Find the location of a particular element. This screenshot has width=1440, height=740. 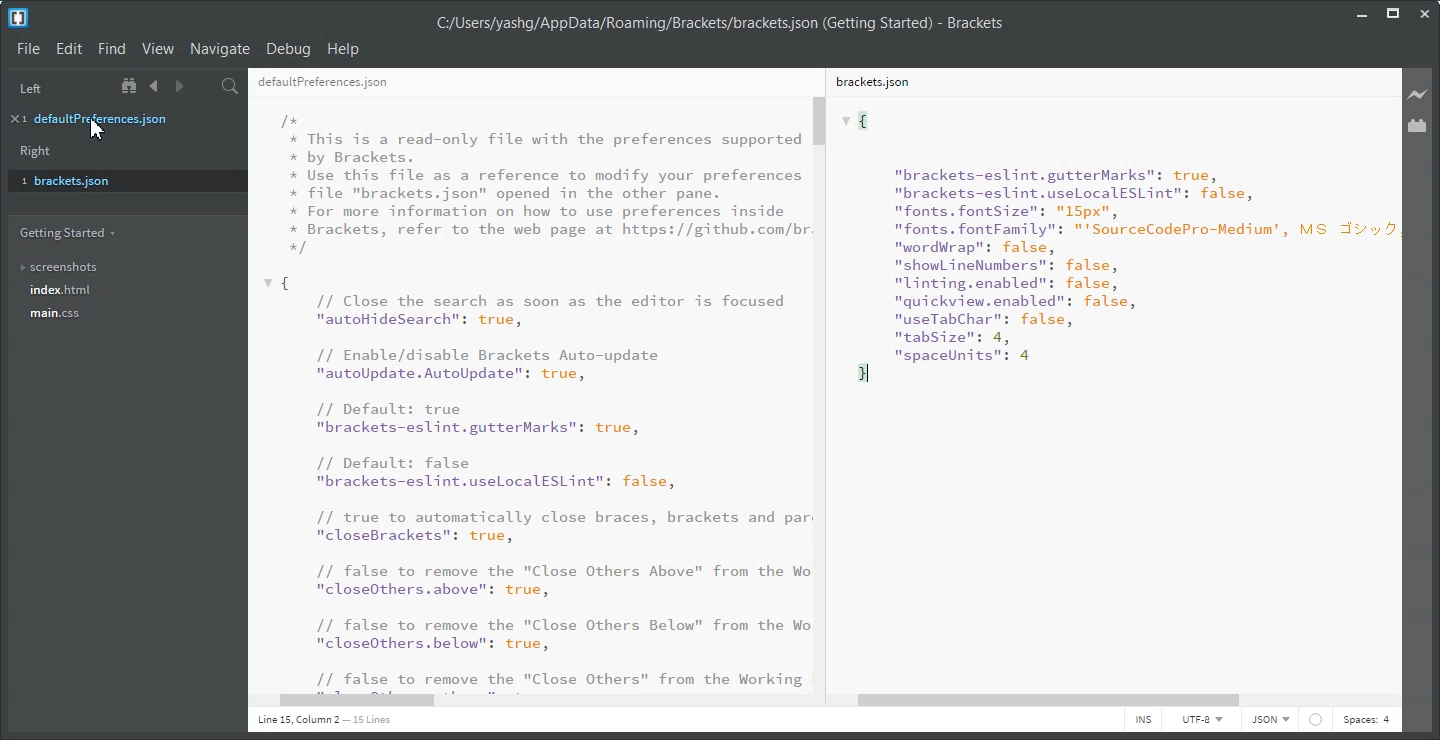

brackets.json is located at coordinates (121, 180).